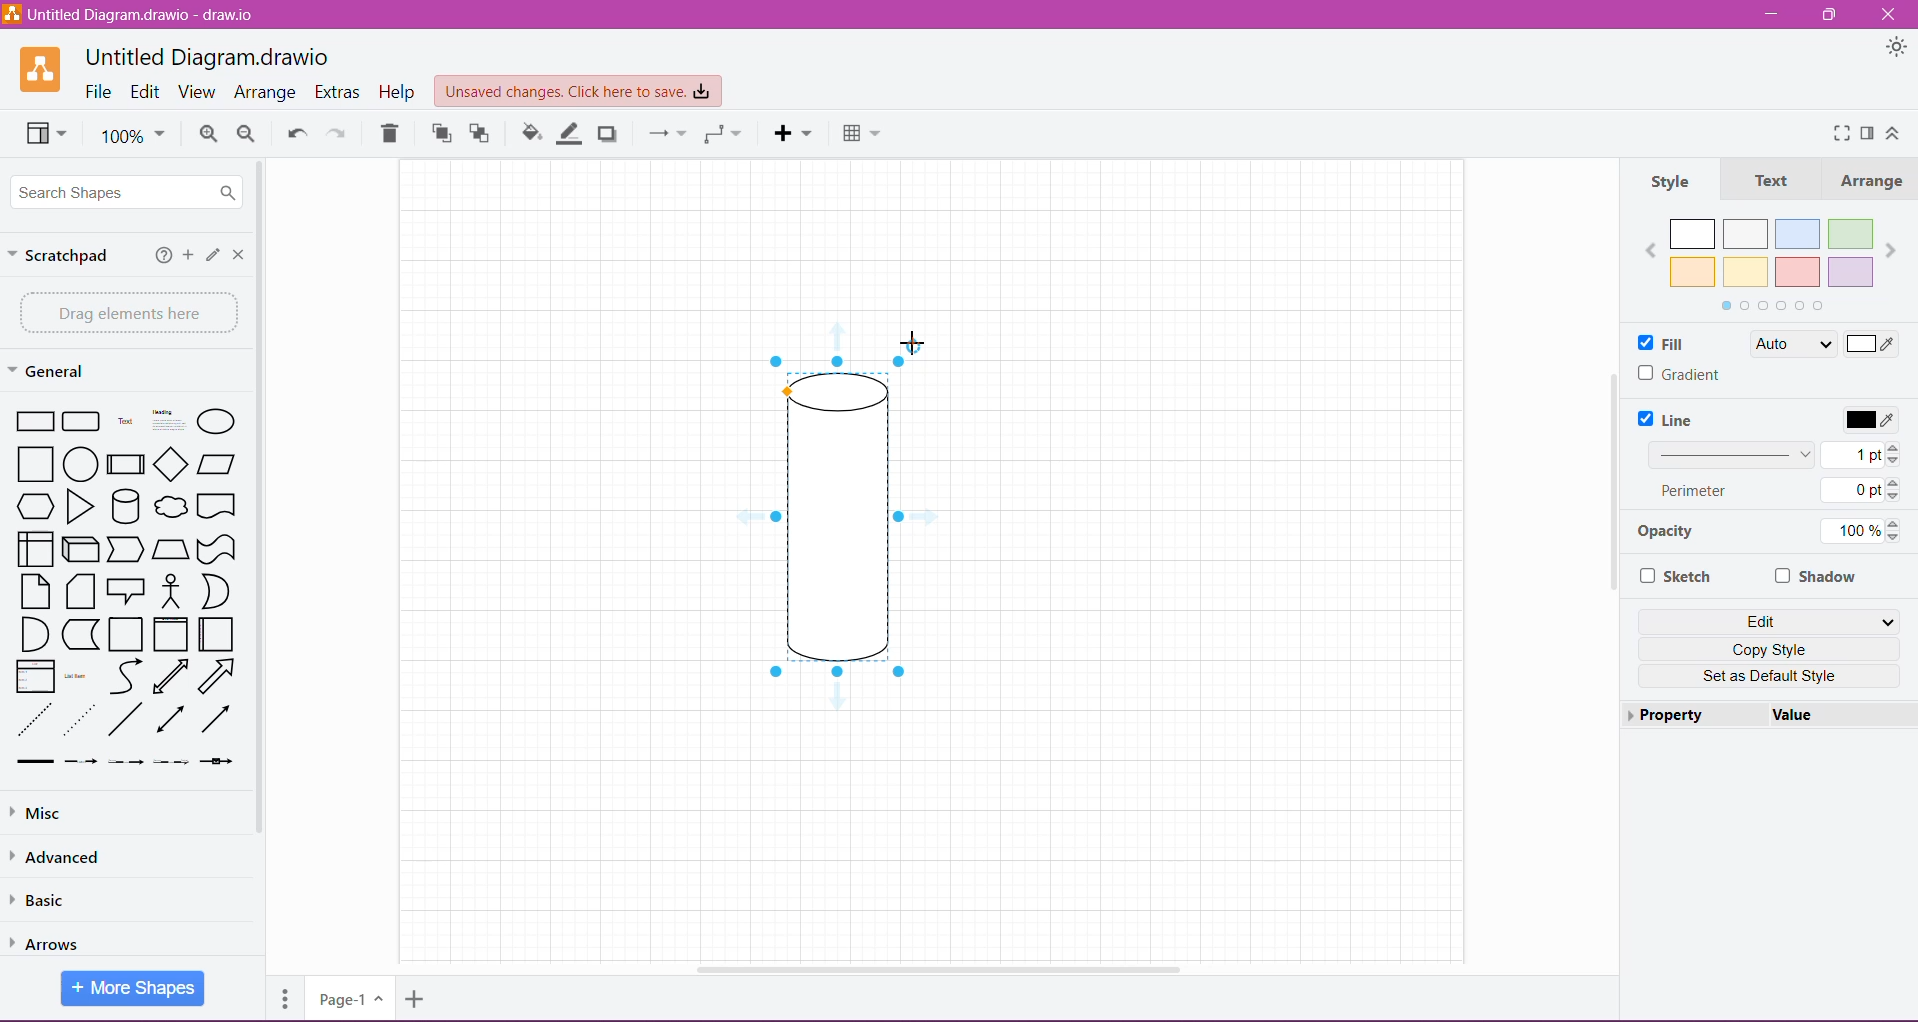 The width and height of the screenshot is (1918, 1022). Describe the element at coordinates (111, 813) in the screenshot. I see `Misc` at that location.